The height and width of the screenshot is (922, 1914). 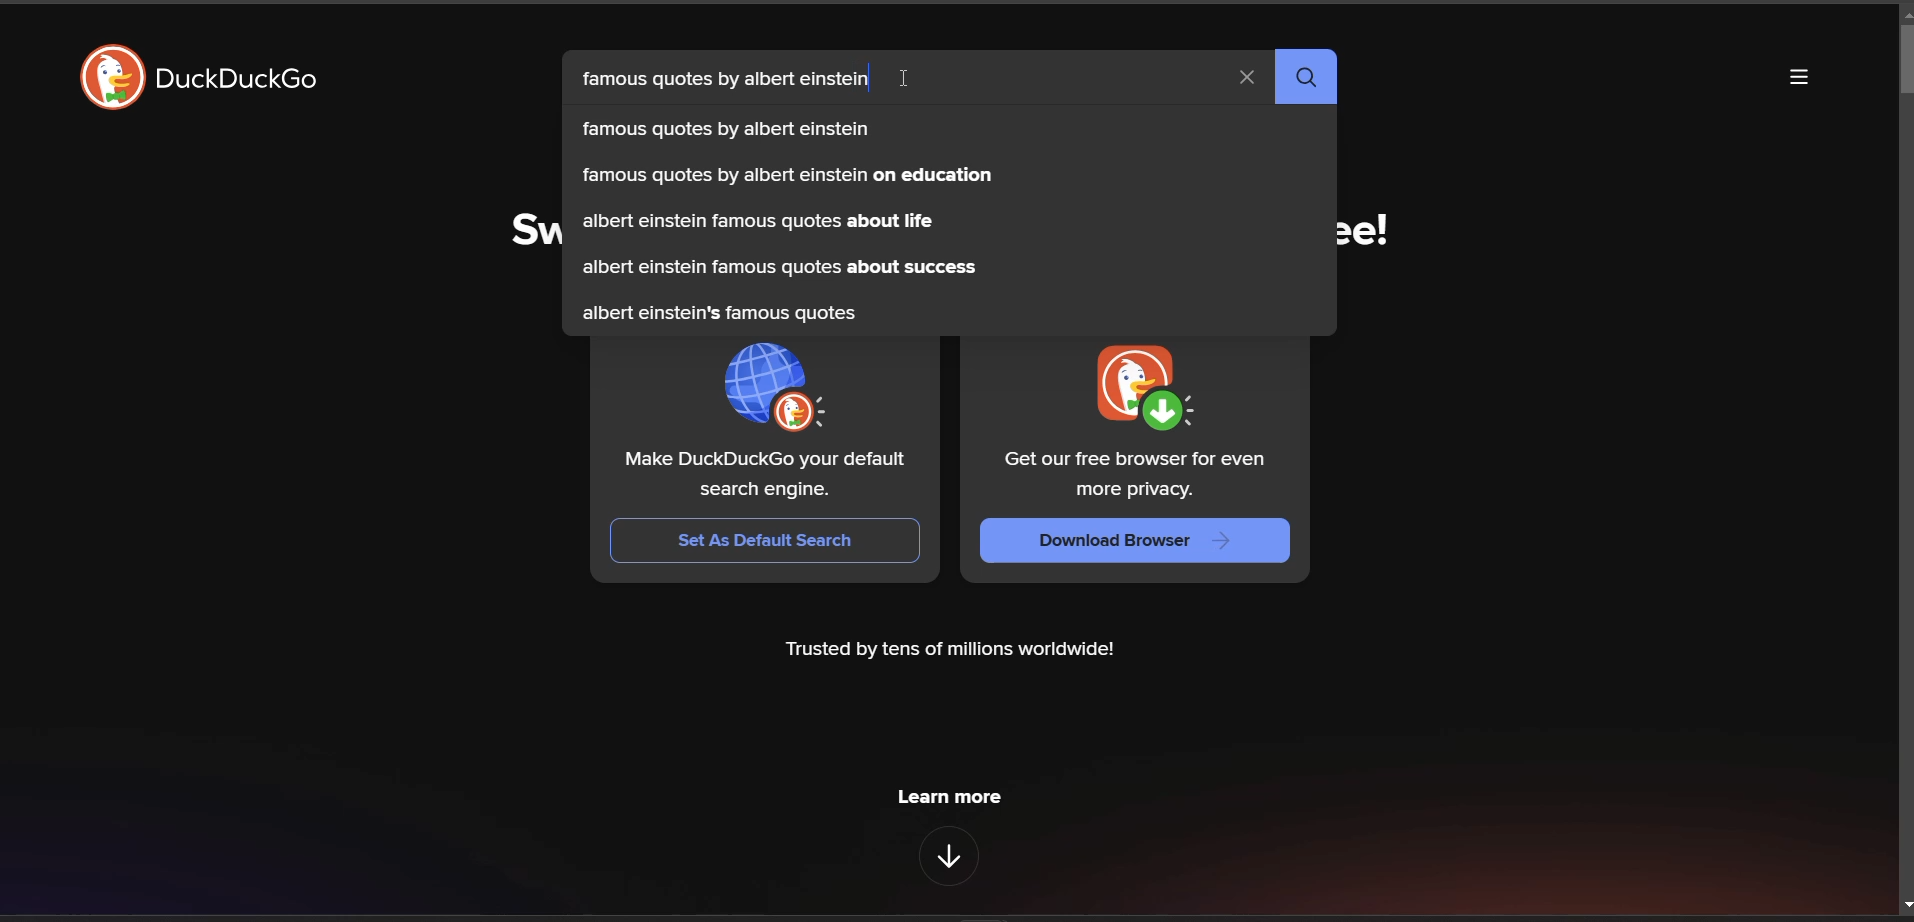 What do you see at coordinates (952, 798) in the screenshot?
I see `learn more` at bounding box center [952, 798].